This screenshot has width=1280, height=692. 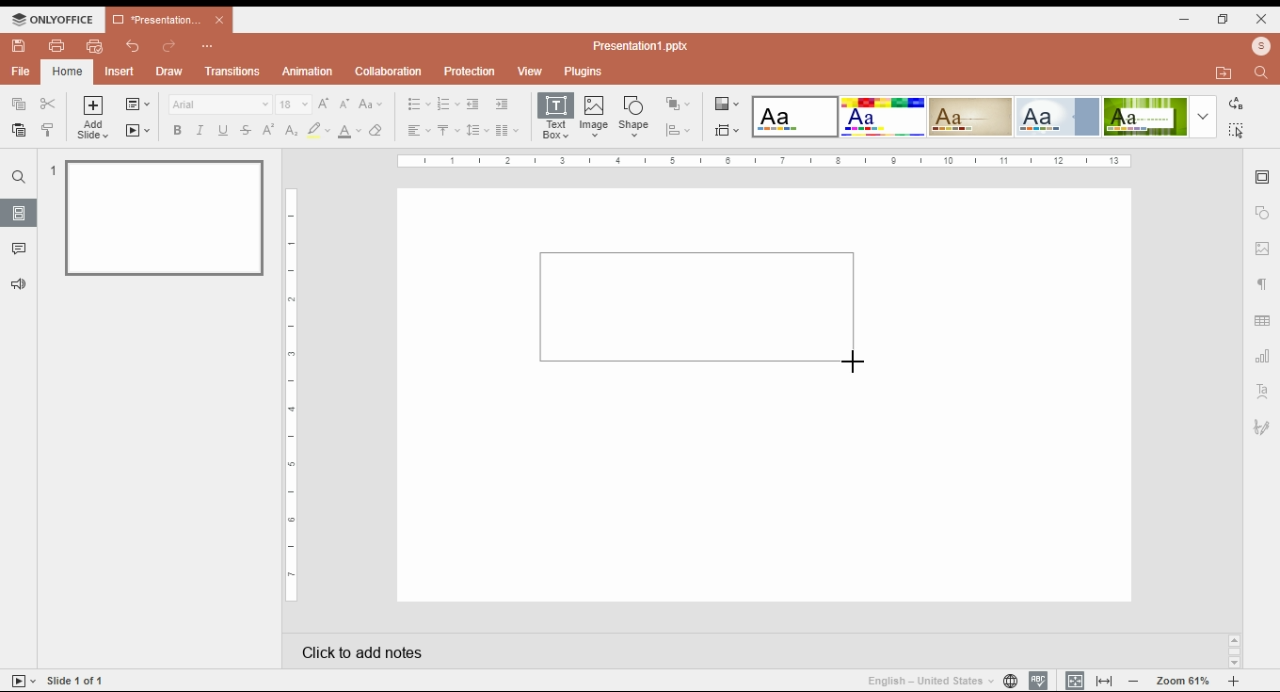 What do you see at coordinates (512, 649) in the screenshot?
I see `click to add notes` at bounding box center [512, 649].